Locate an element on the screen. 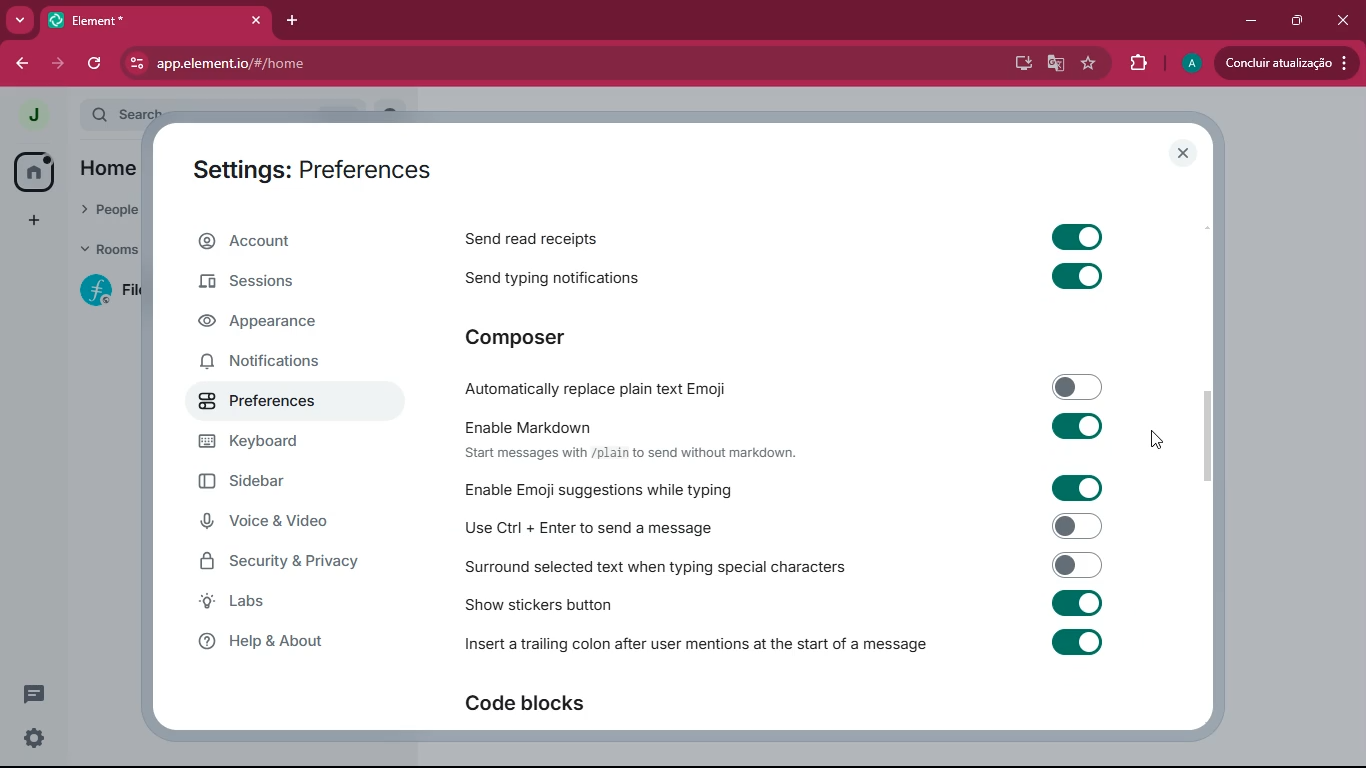 The image size is (1366, 768). toggle on or off is located at coordinates (1073, 385).